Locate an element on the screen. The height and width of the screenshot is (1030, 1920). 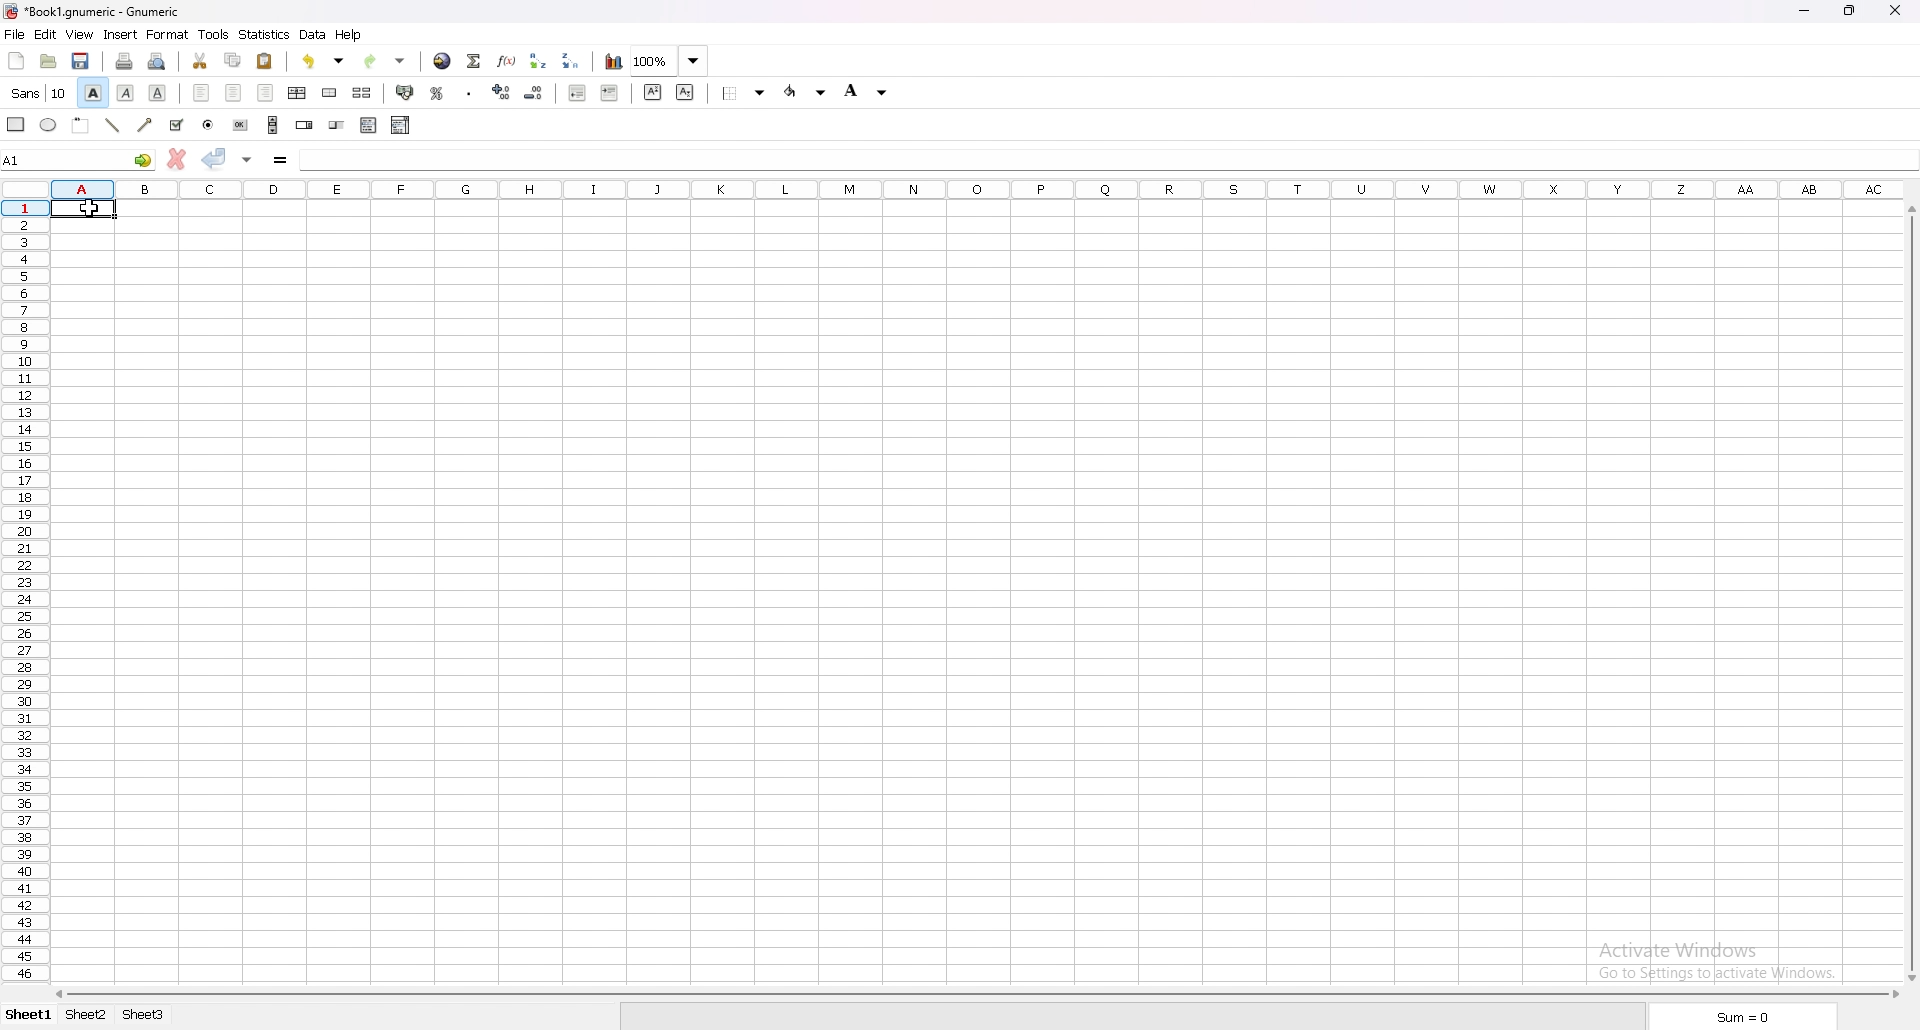
columns is located at coordinates (973, 191).